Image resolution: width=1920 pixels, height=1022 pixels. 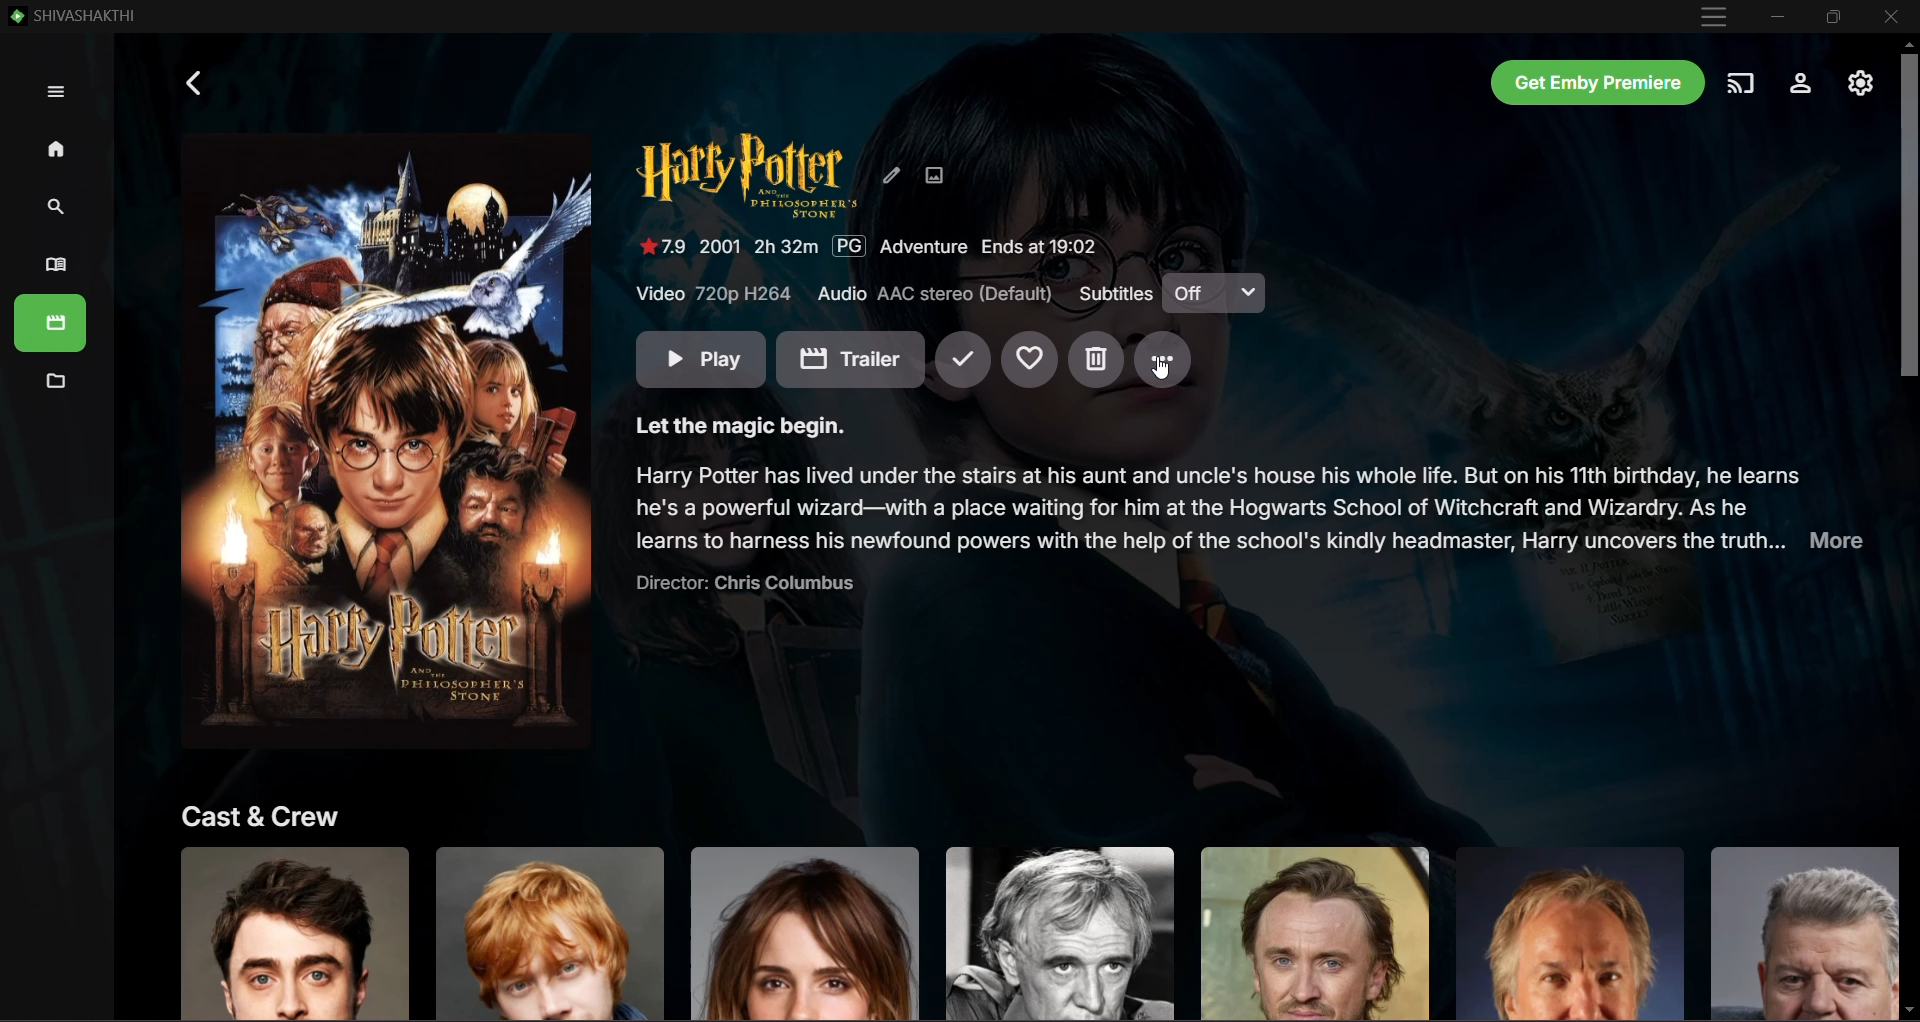 I want to click on Click to know more about actor, so click(x=1314, y=933).